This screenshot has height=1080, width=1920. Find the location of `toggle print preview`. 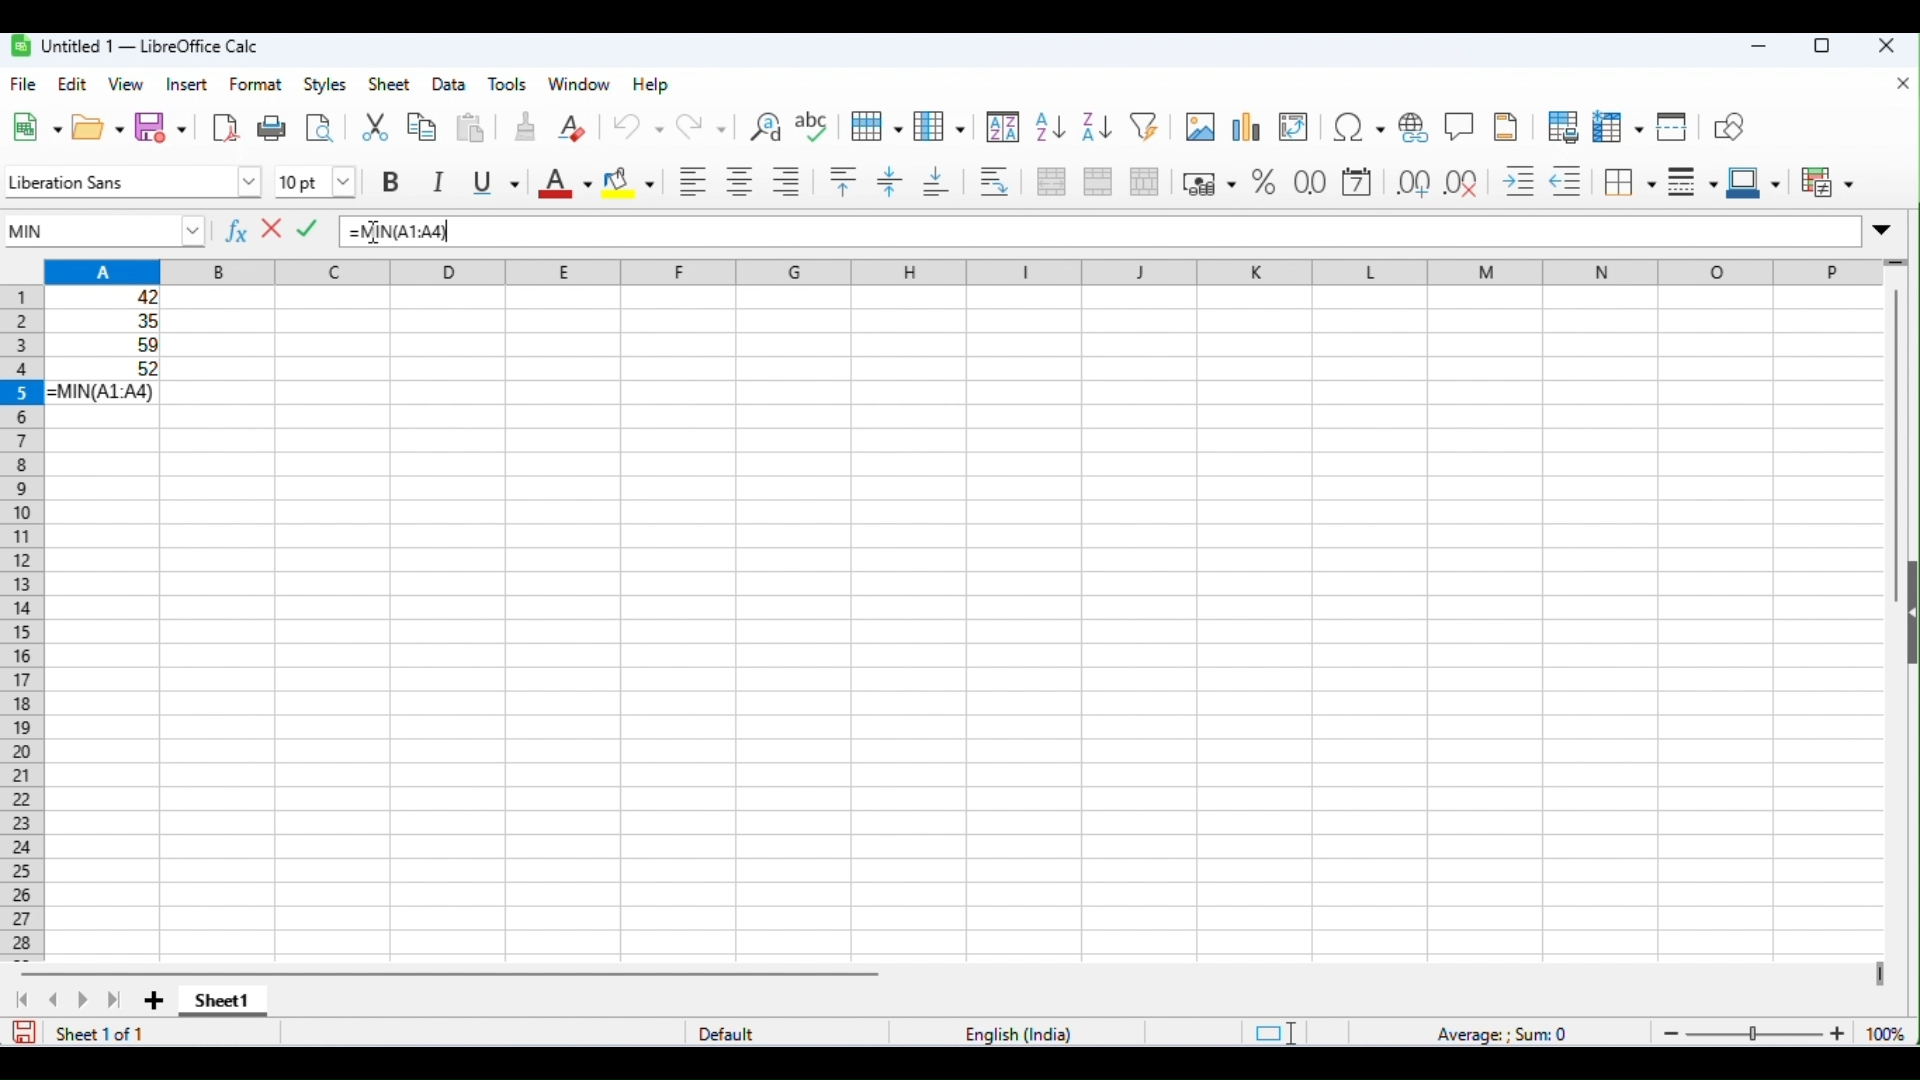

toggle print preview is located at coordinates (319, 130).